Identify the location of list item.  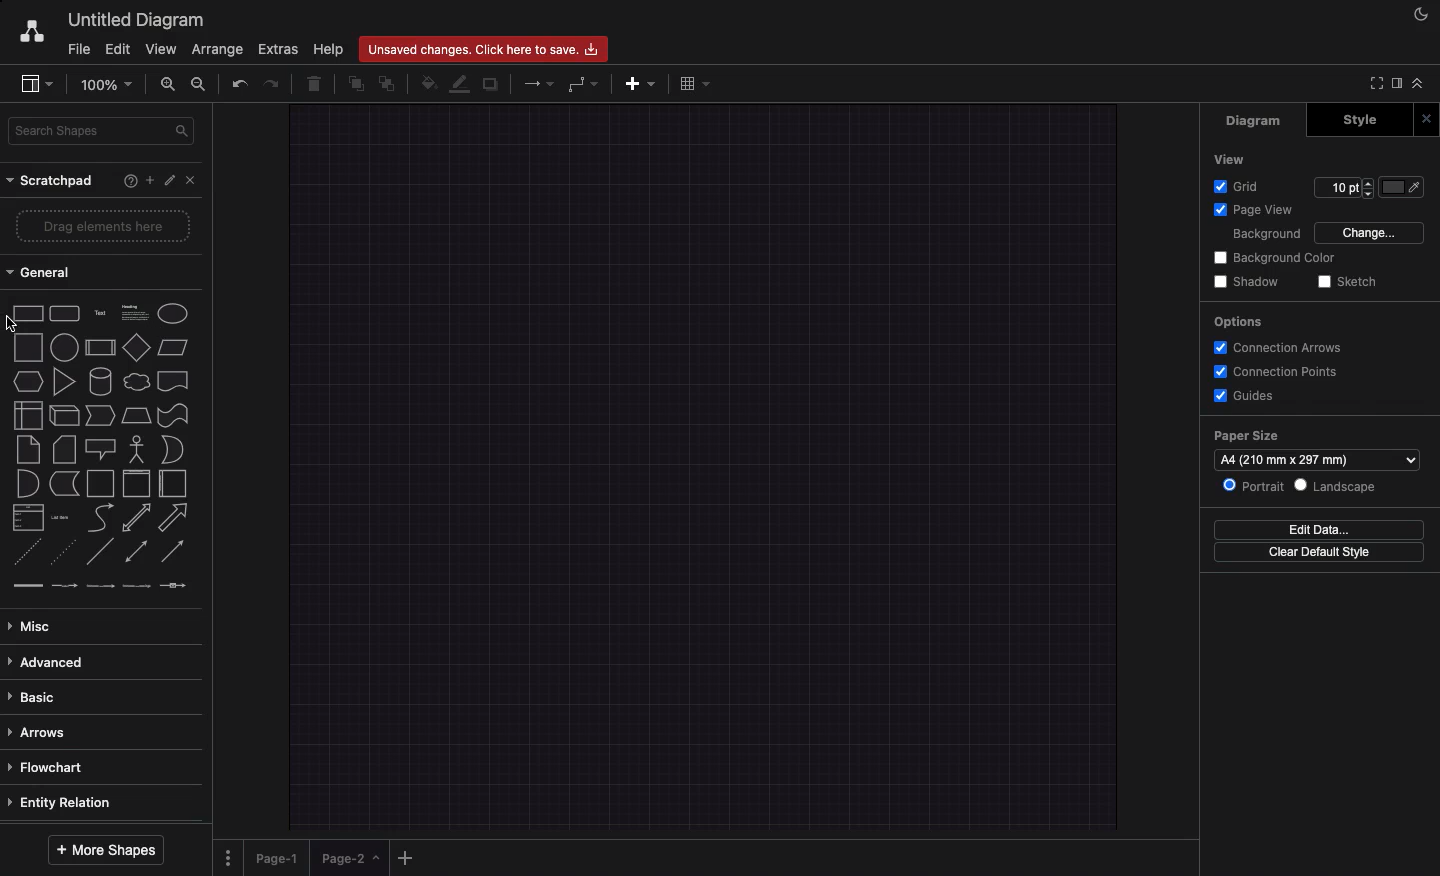
(62, 516).